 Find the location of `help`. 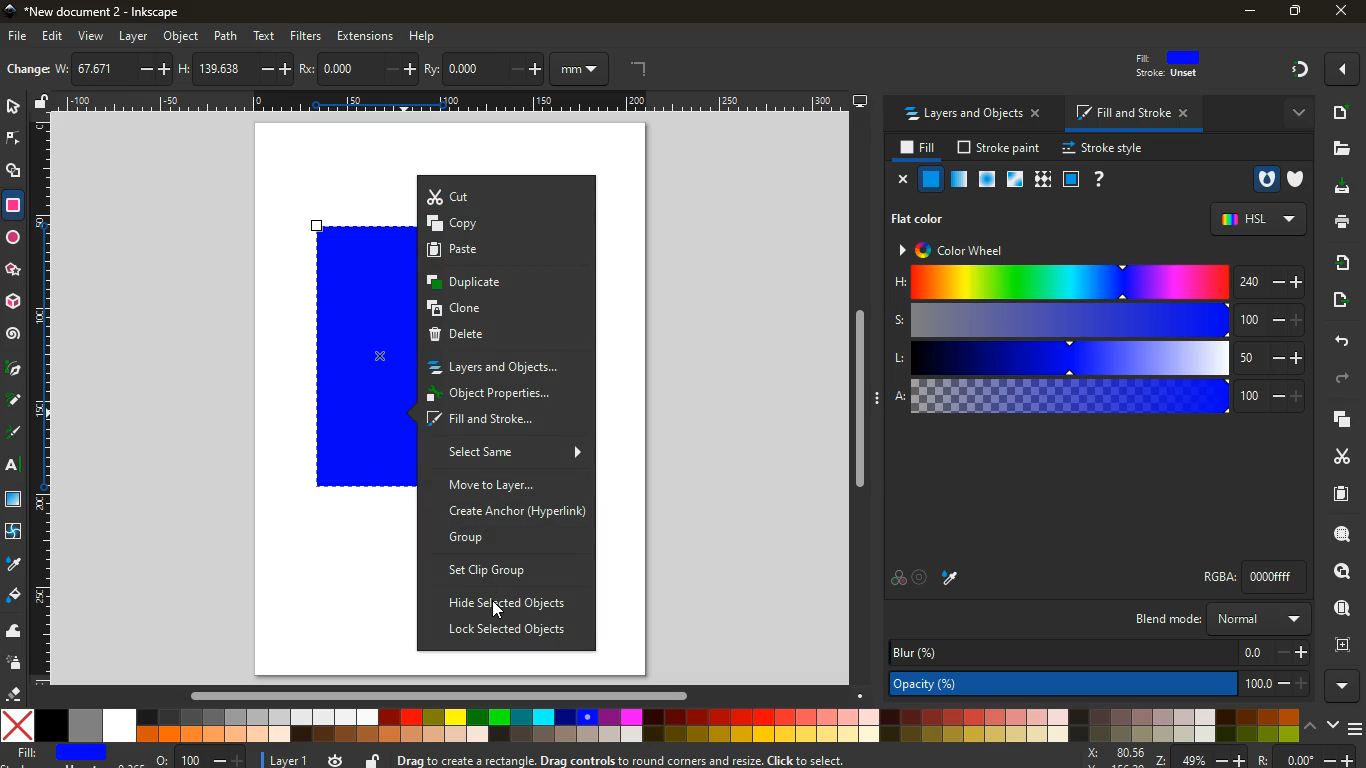

help is located at coordinates (424, 37).